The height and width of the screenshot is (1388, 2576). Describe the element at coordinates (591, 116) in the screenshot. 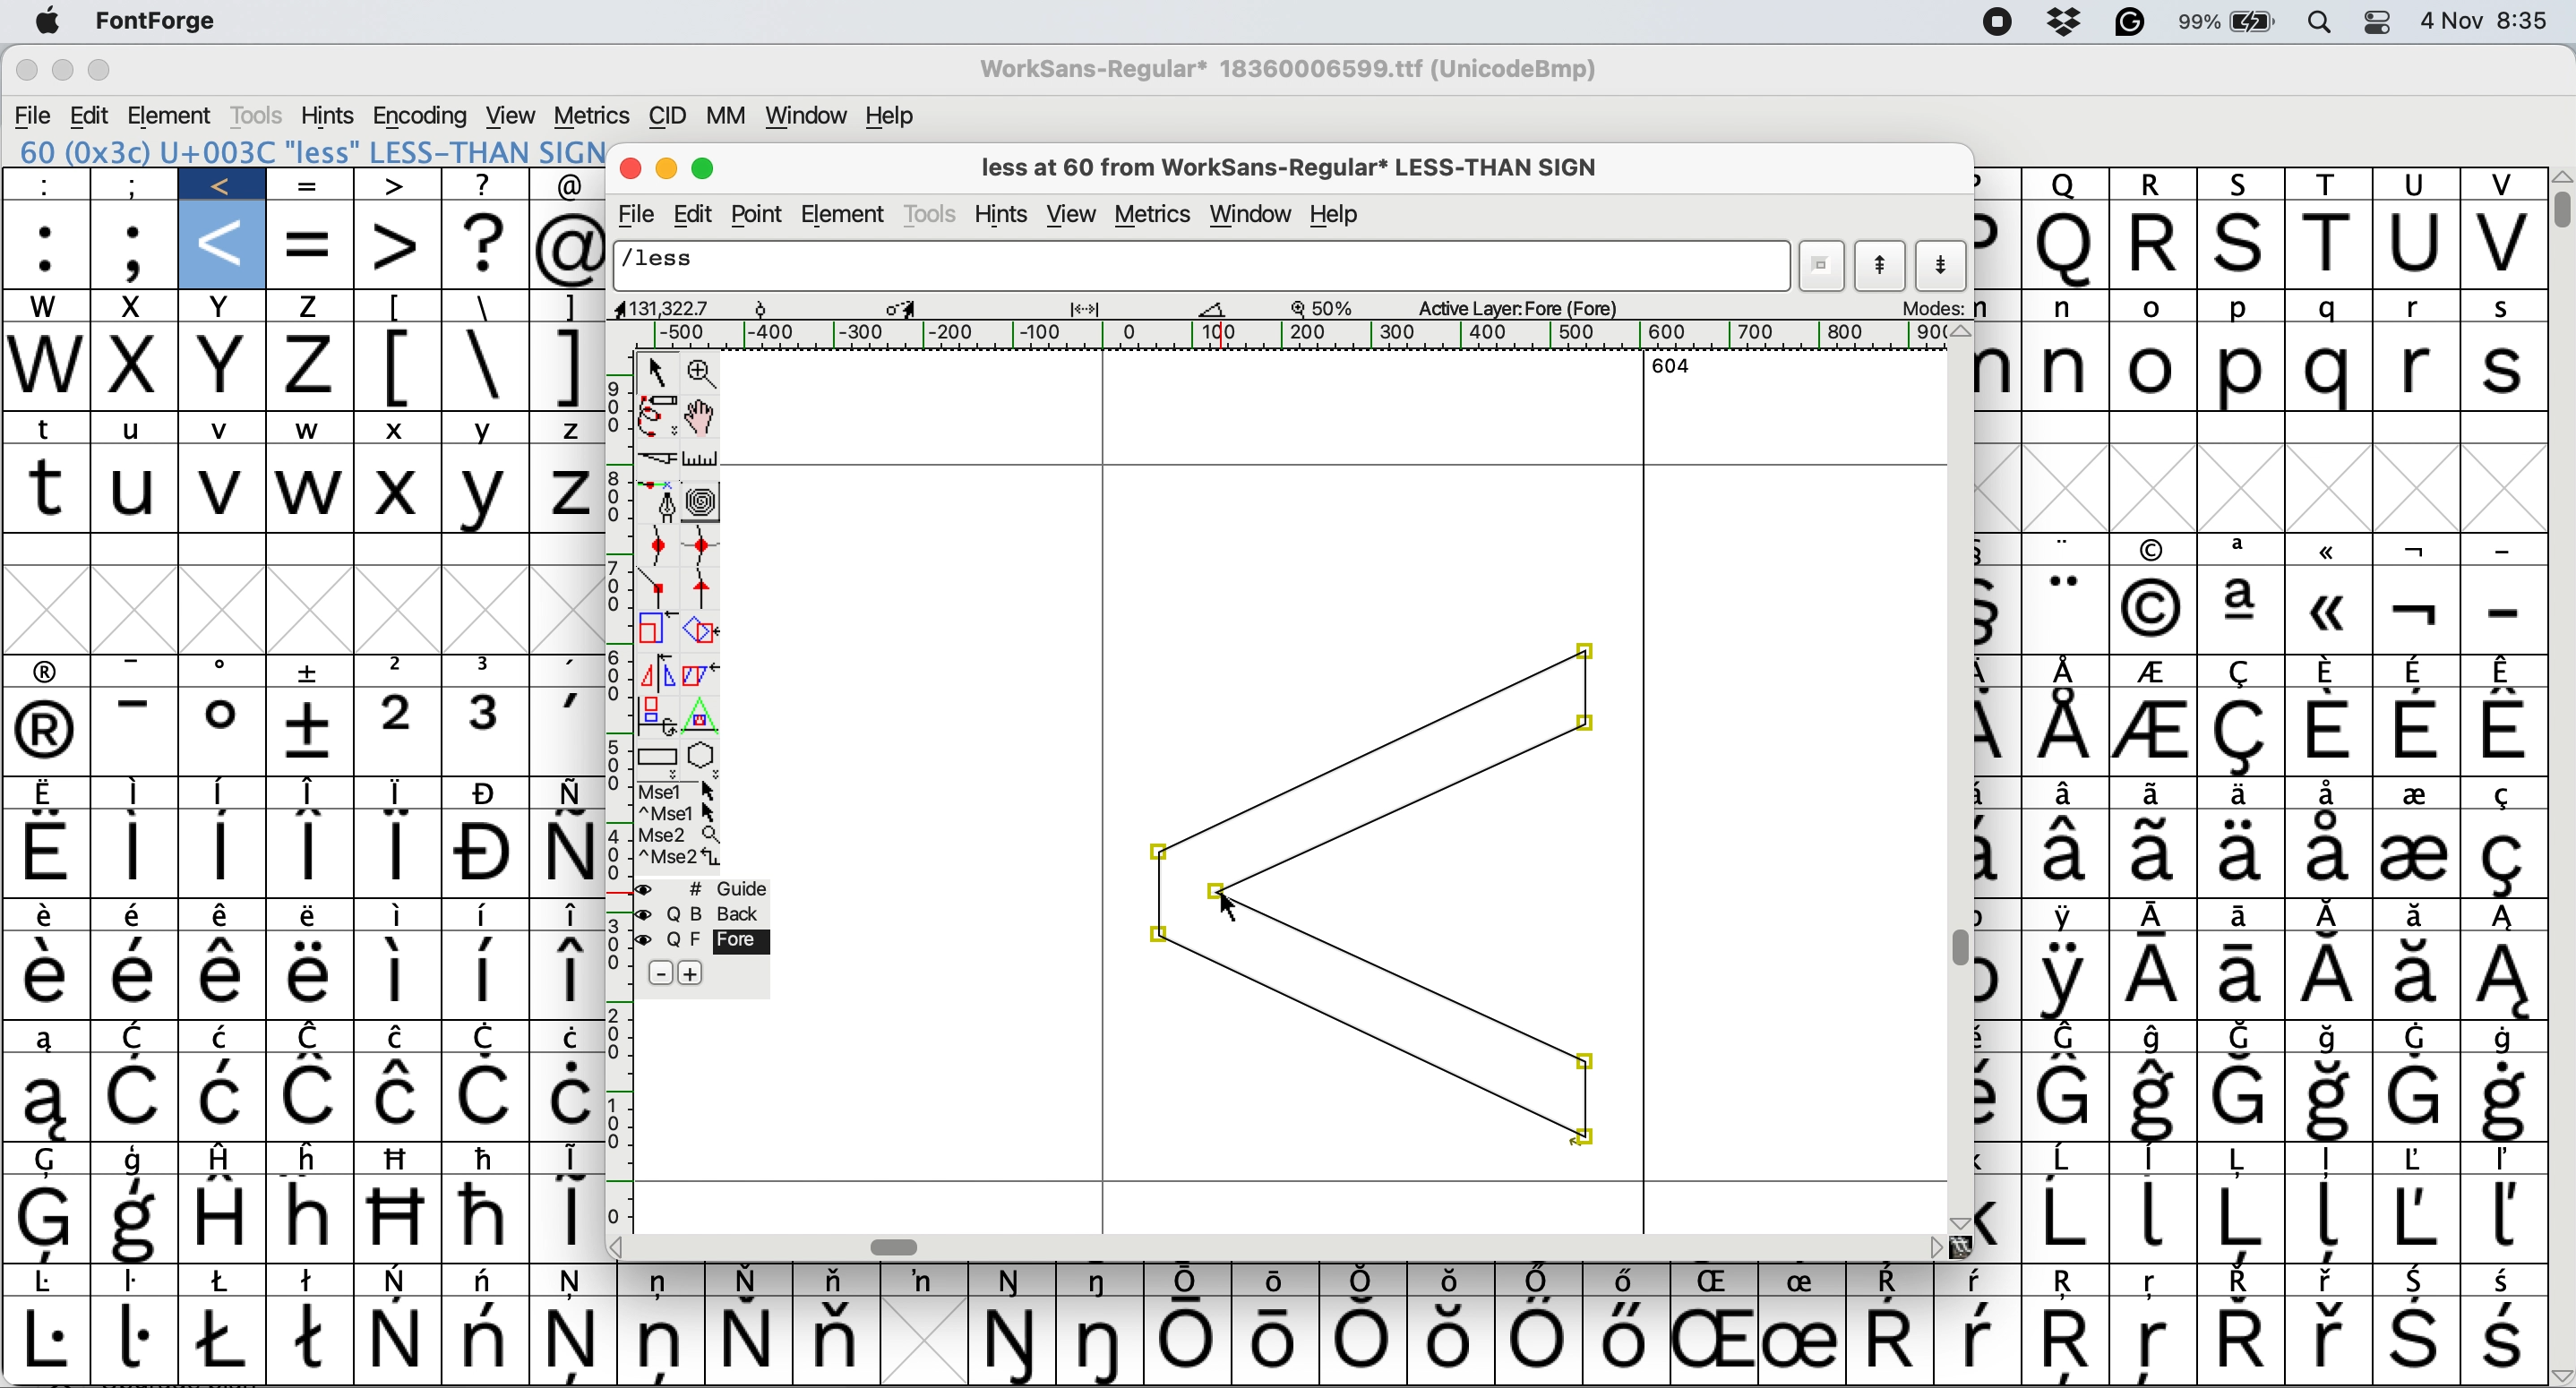

I see `metrics` at that location.